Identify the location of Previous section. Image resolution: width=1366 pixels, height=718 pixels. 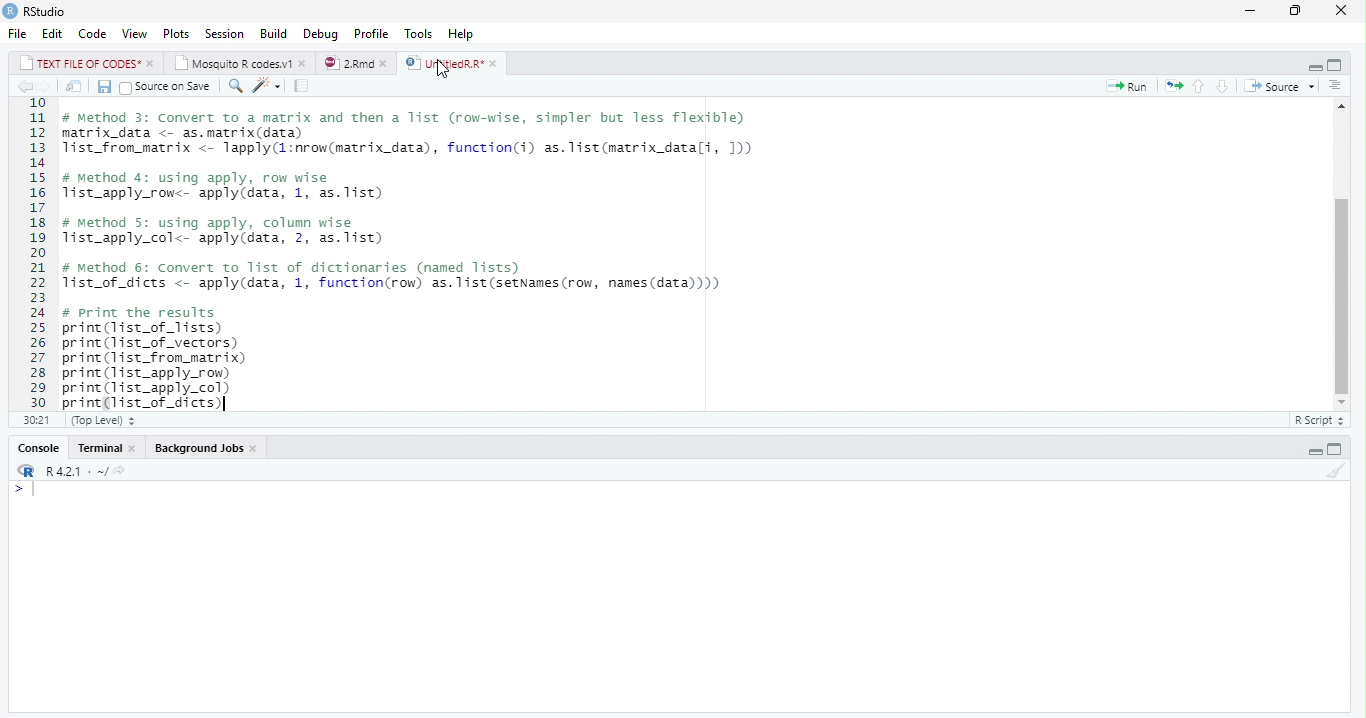
(1337, 87).